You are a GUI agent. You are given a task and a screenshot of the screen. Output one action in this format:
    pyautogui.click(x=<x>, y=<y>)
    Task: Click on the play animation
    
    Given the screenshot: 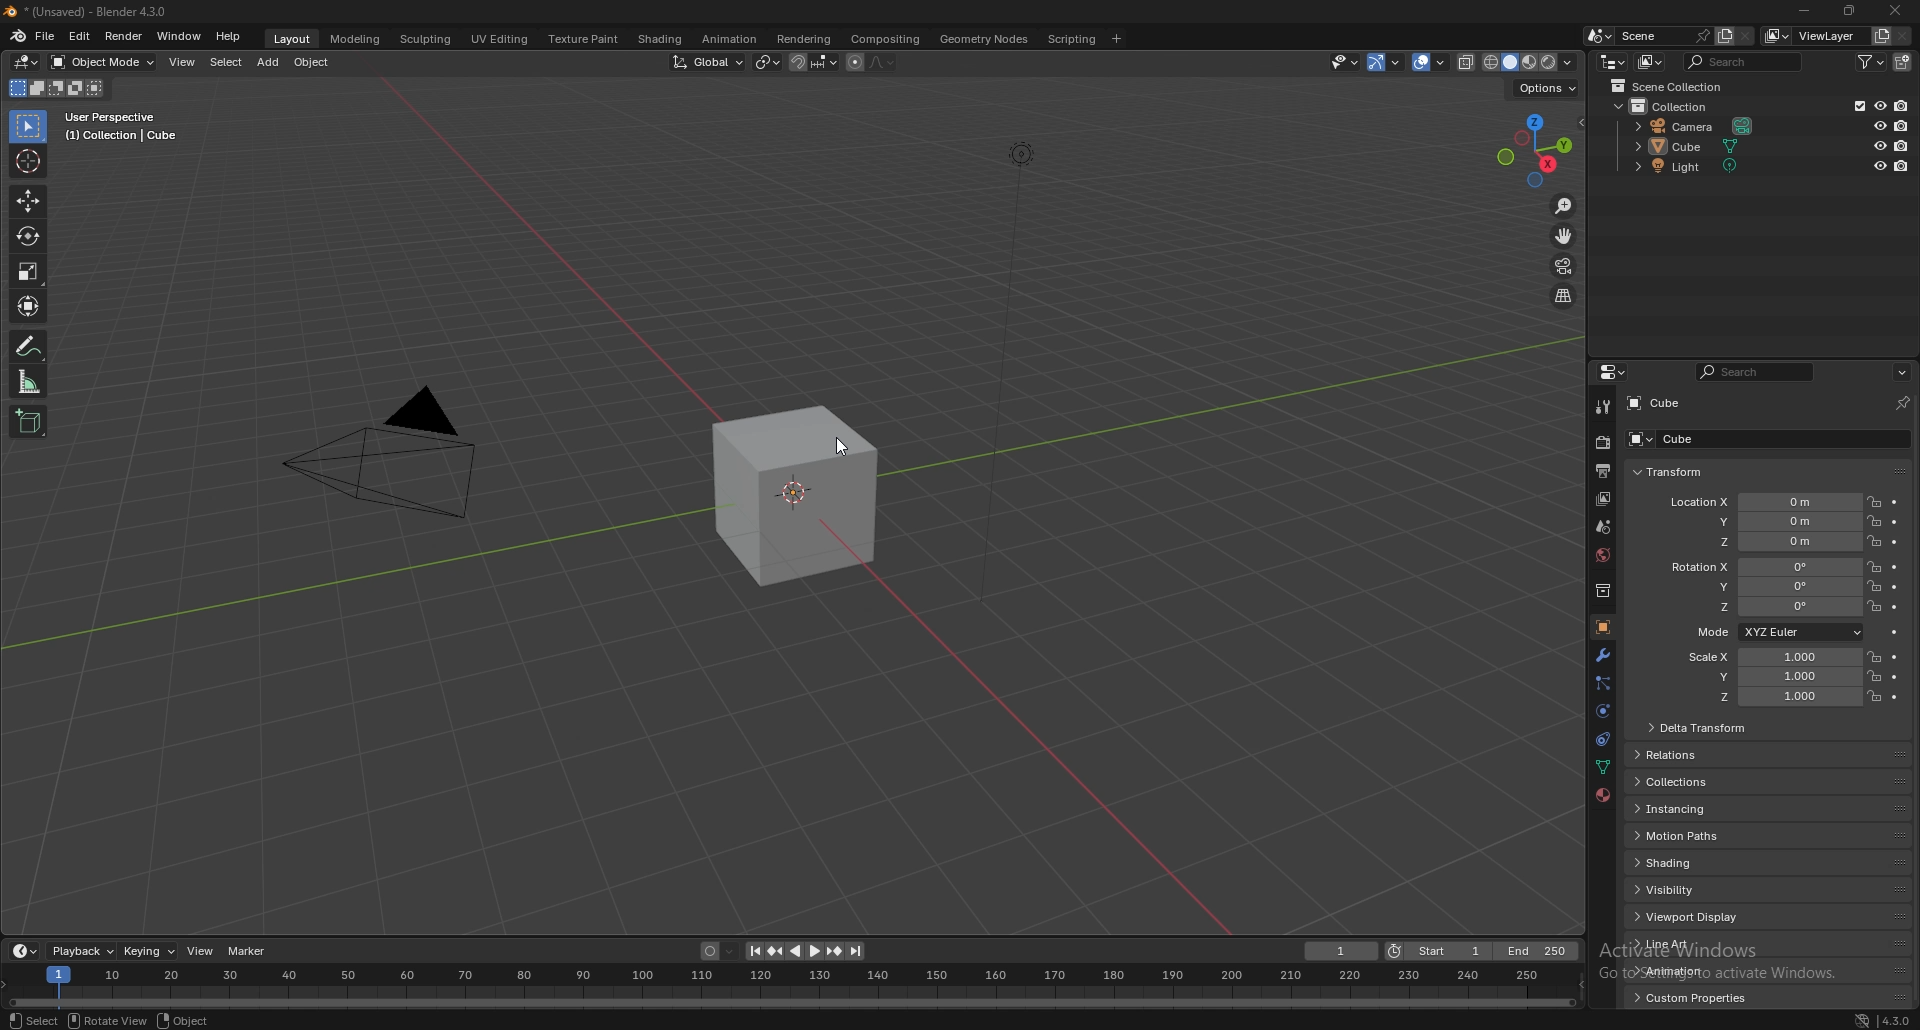 What is the action you would take?
    pyautogui.click(x=804, y=950)
    